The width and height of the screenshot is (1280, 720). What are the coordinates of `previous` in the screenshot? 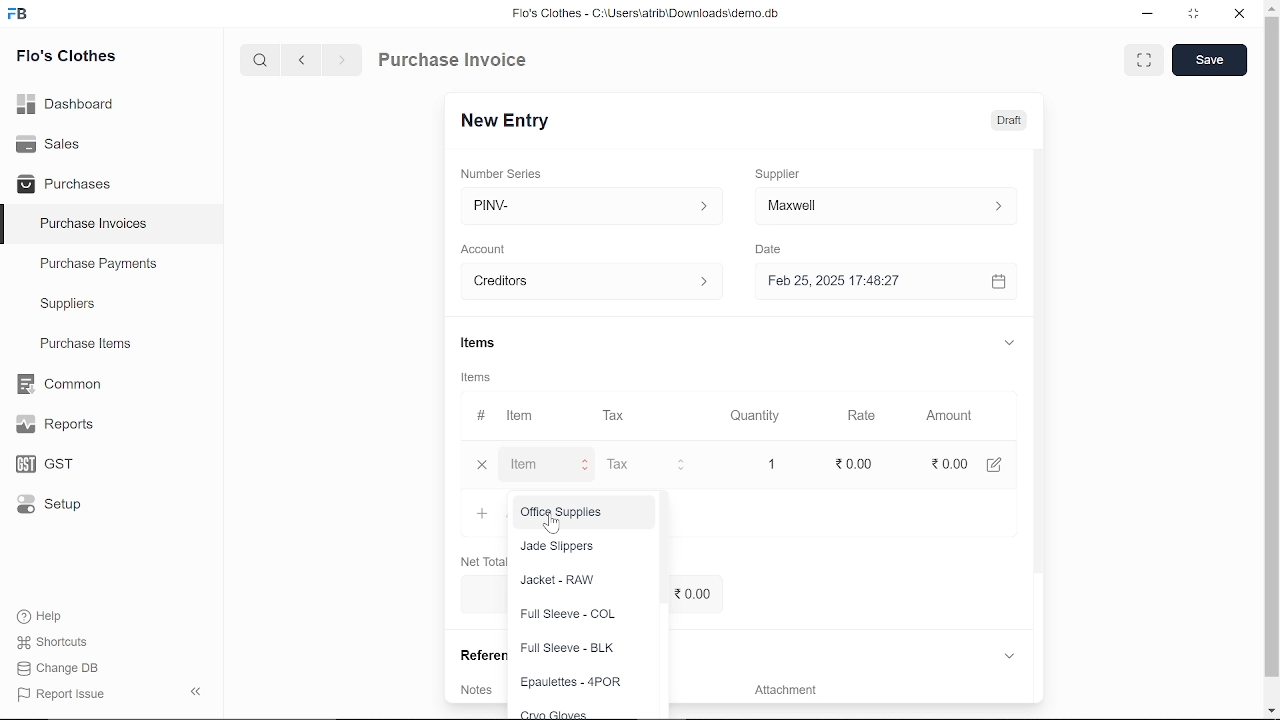 It's located at (303, 62).